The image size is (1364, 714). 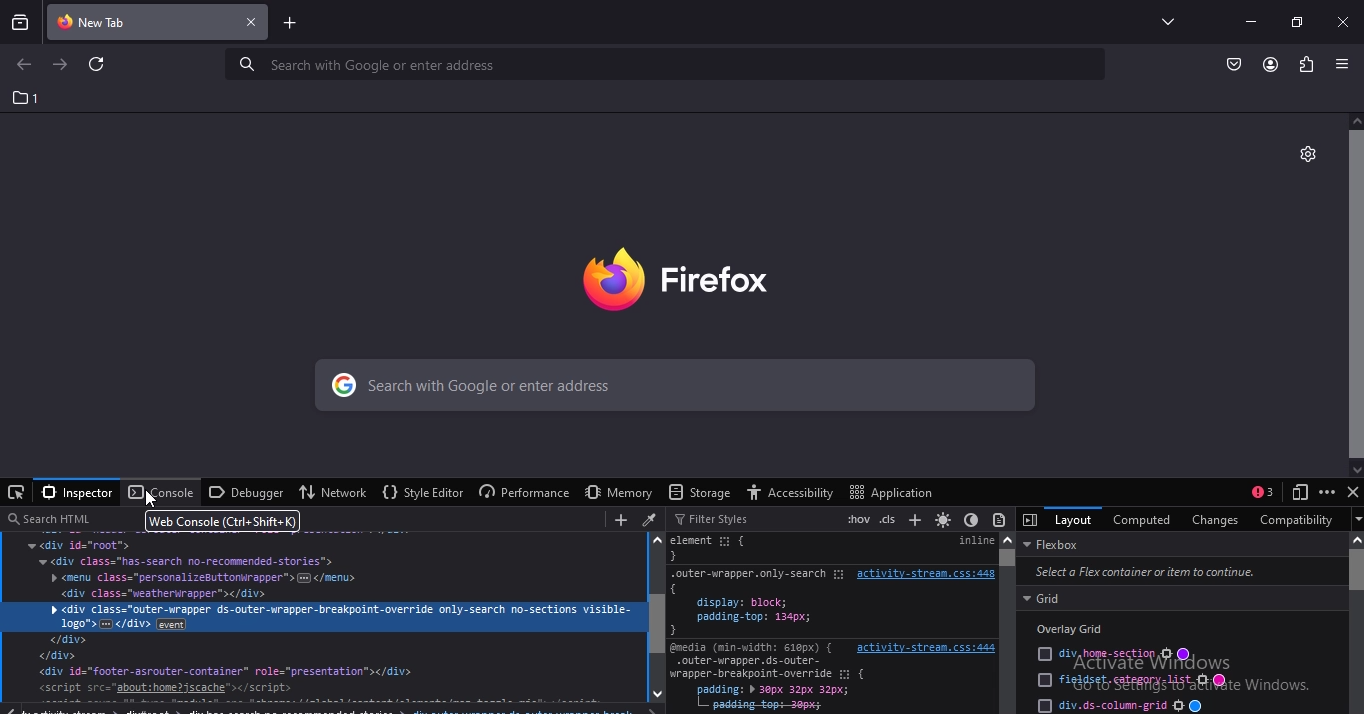 I want to click on toggle pseudo classes, so click(x=859, y=519).